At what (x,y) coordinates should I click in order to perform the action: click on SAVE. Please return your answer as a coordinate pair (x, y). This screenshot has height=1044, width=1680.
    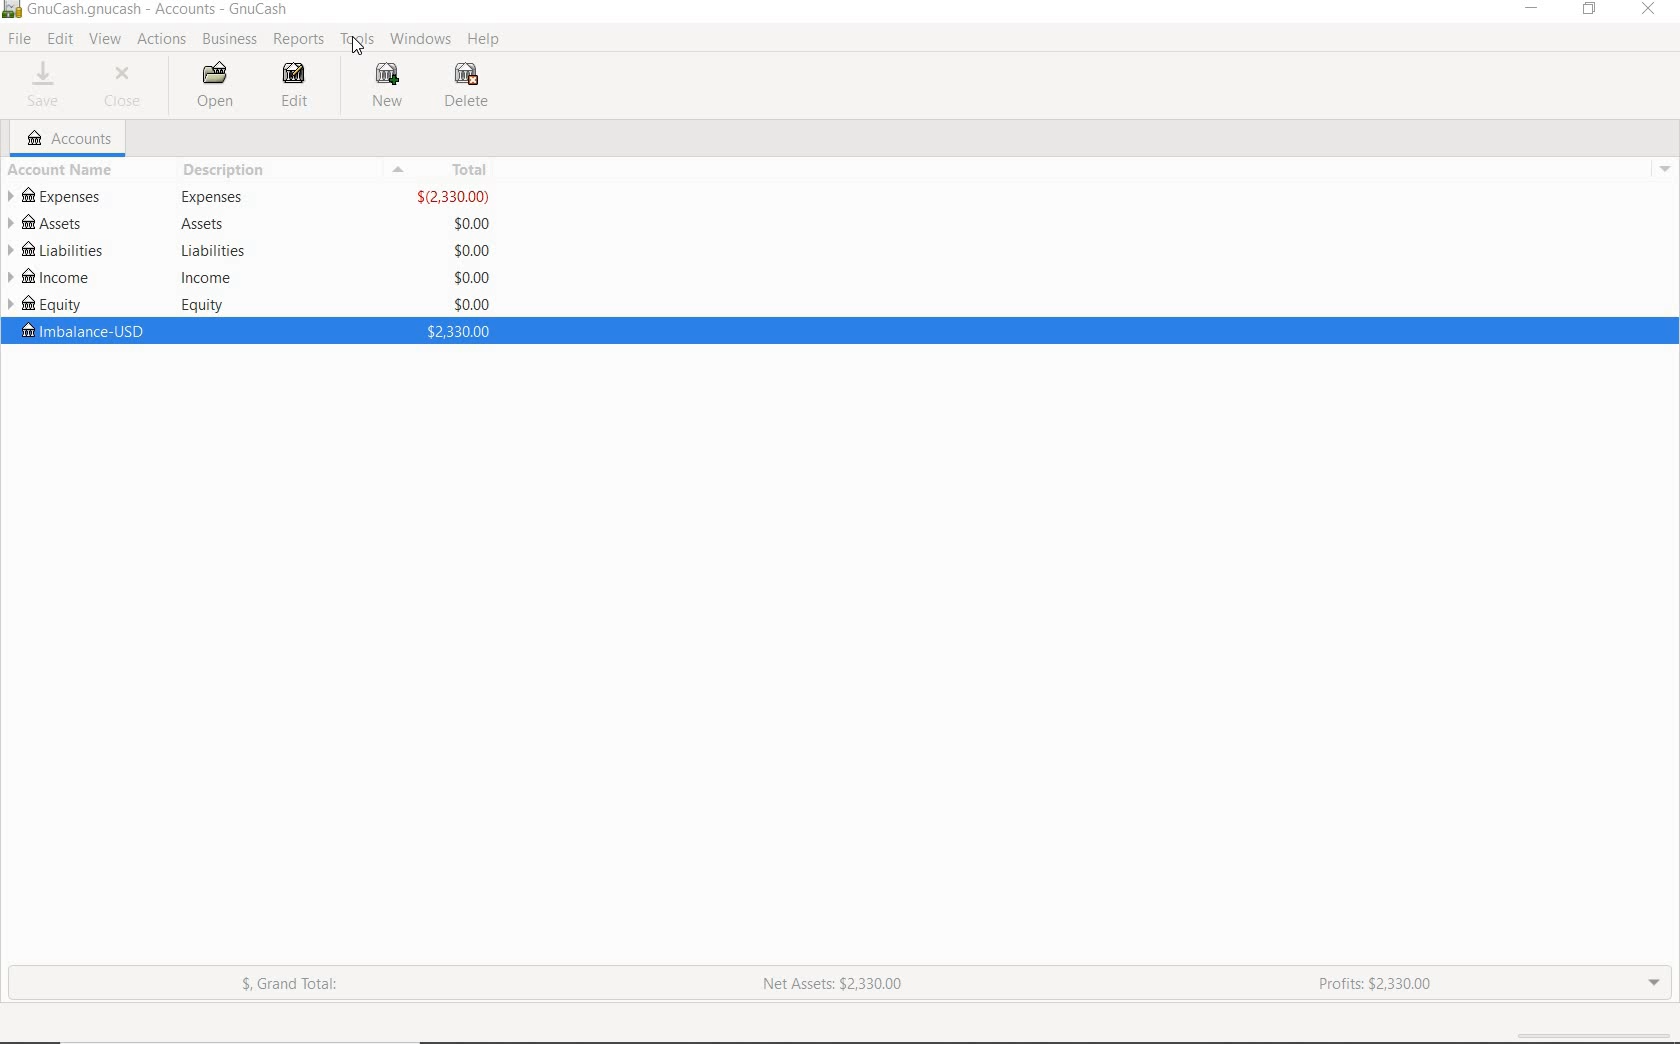
    Looking at the image, I should click on (44, 87).